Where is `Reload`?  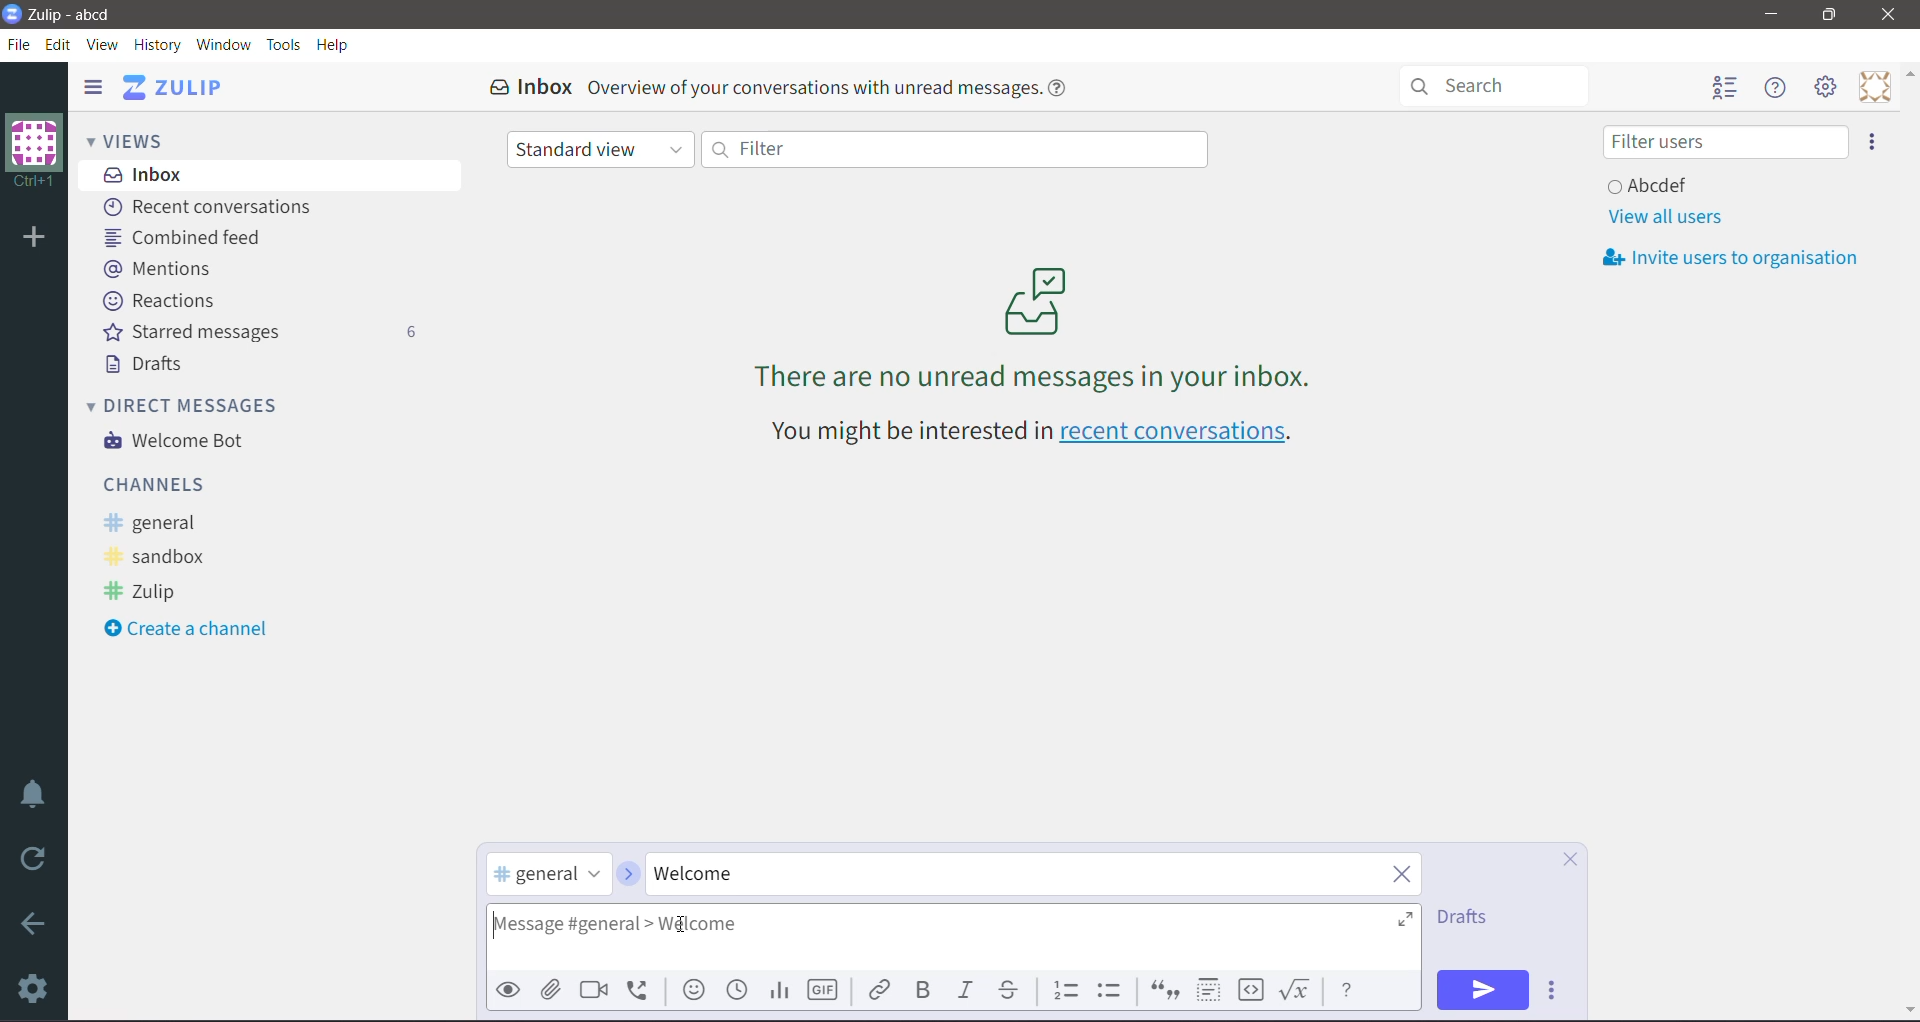 Reload is located at coordinates (37, 859).